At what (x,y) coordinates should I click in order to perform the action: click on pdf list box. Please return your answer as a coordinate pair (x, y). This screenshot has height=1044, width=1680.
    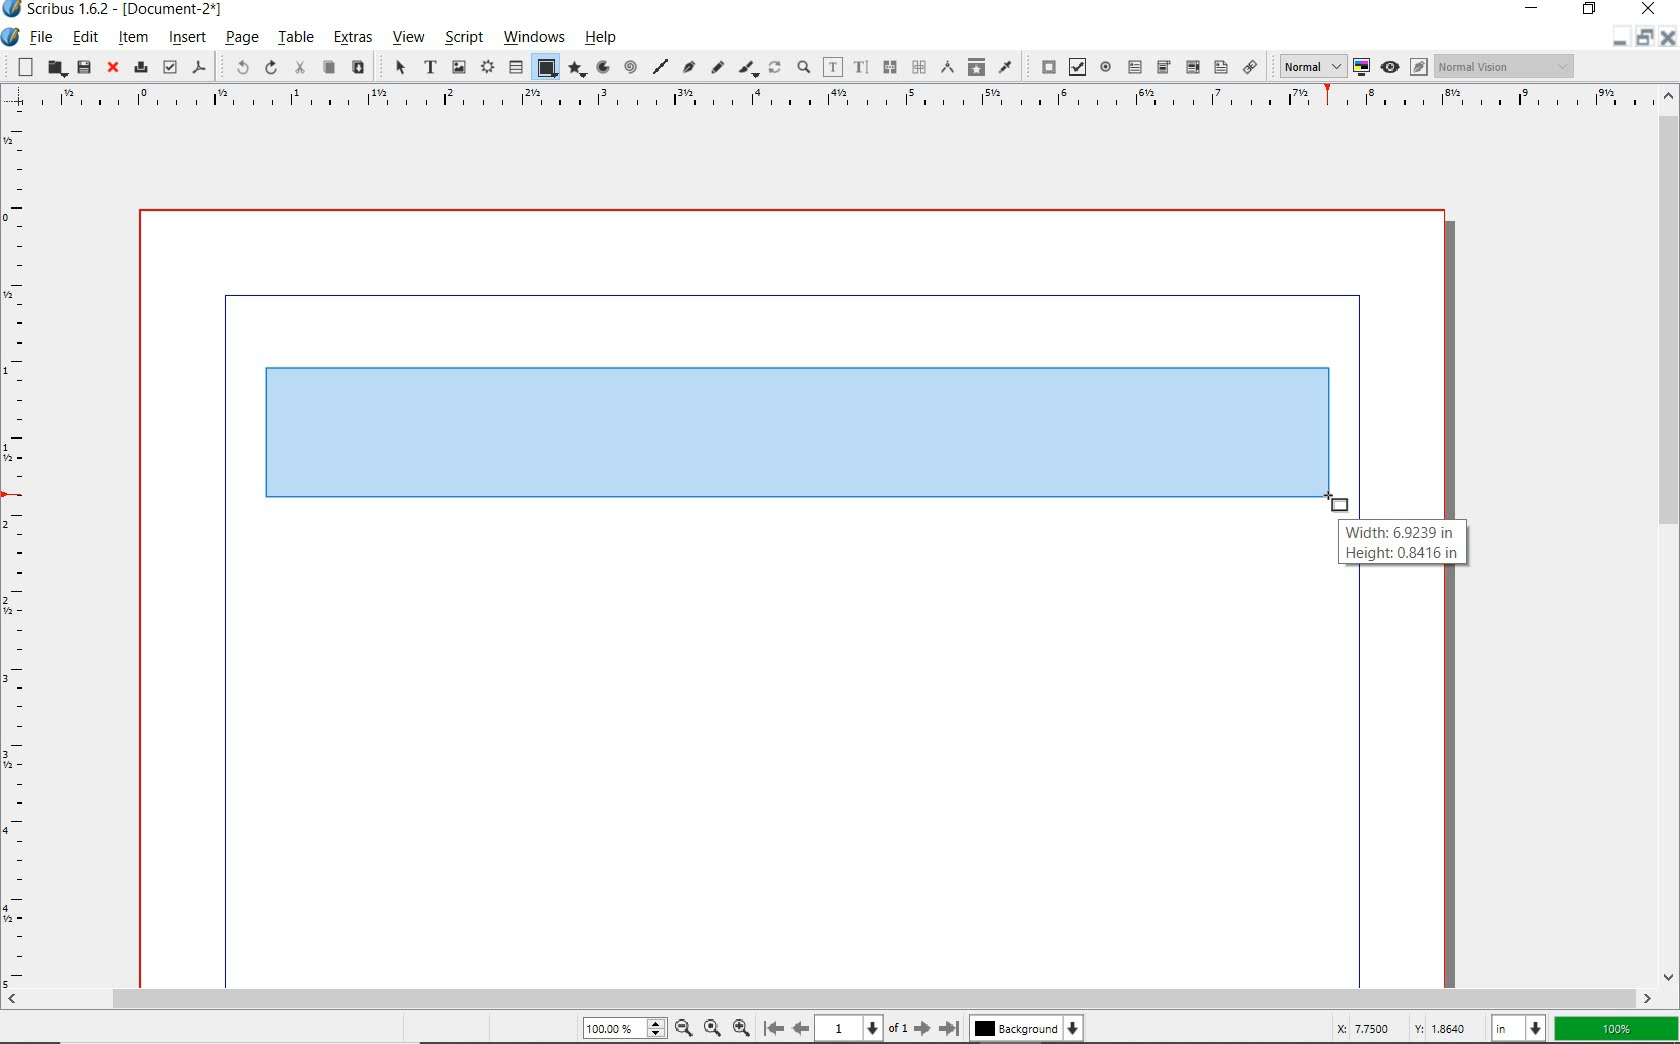
    Looking at the image, I should click on (1219, 66).